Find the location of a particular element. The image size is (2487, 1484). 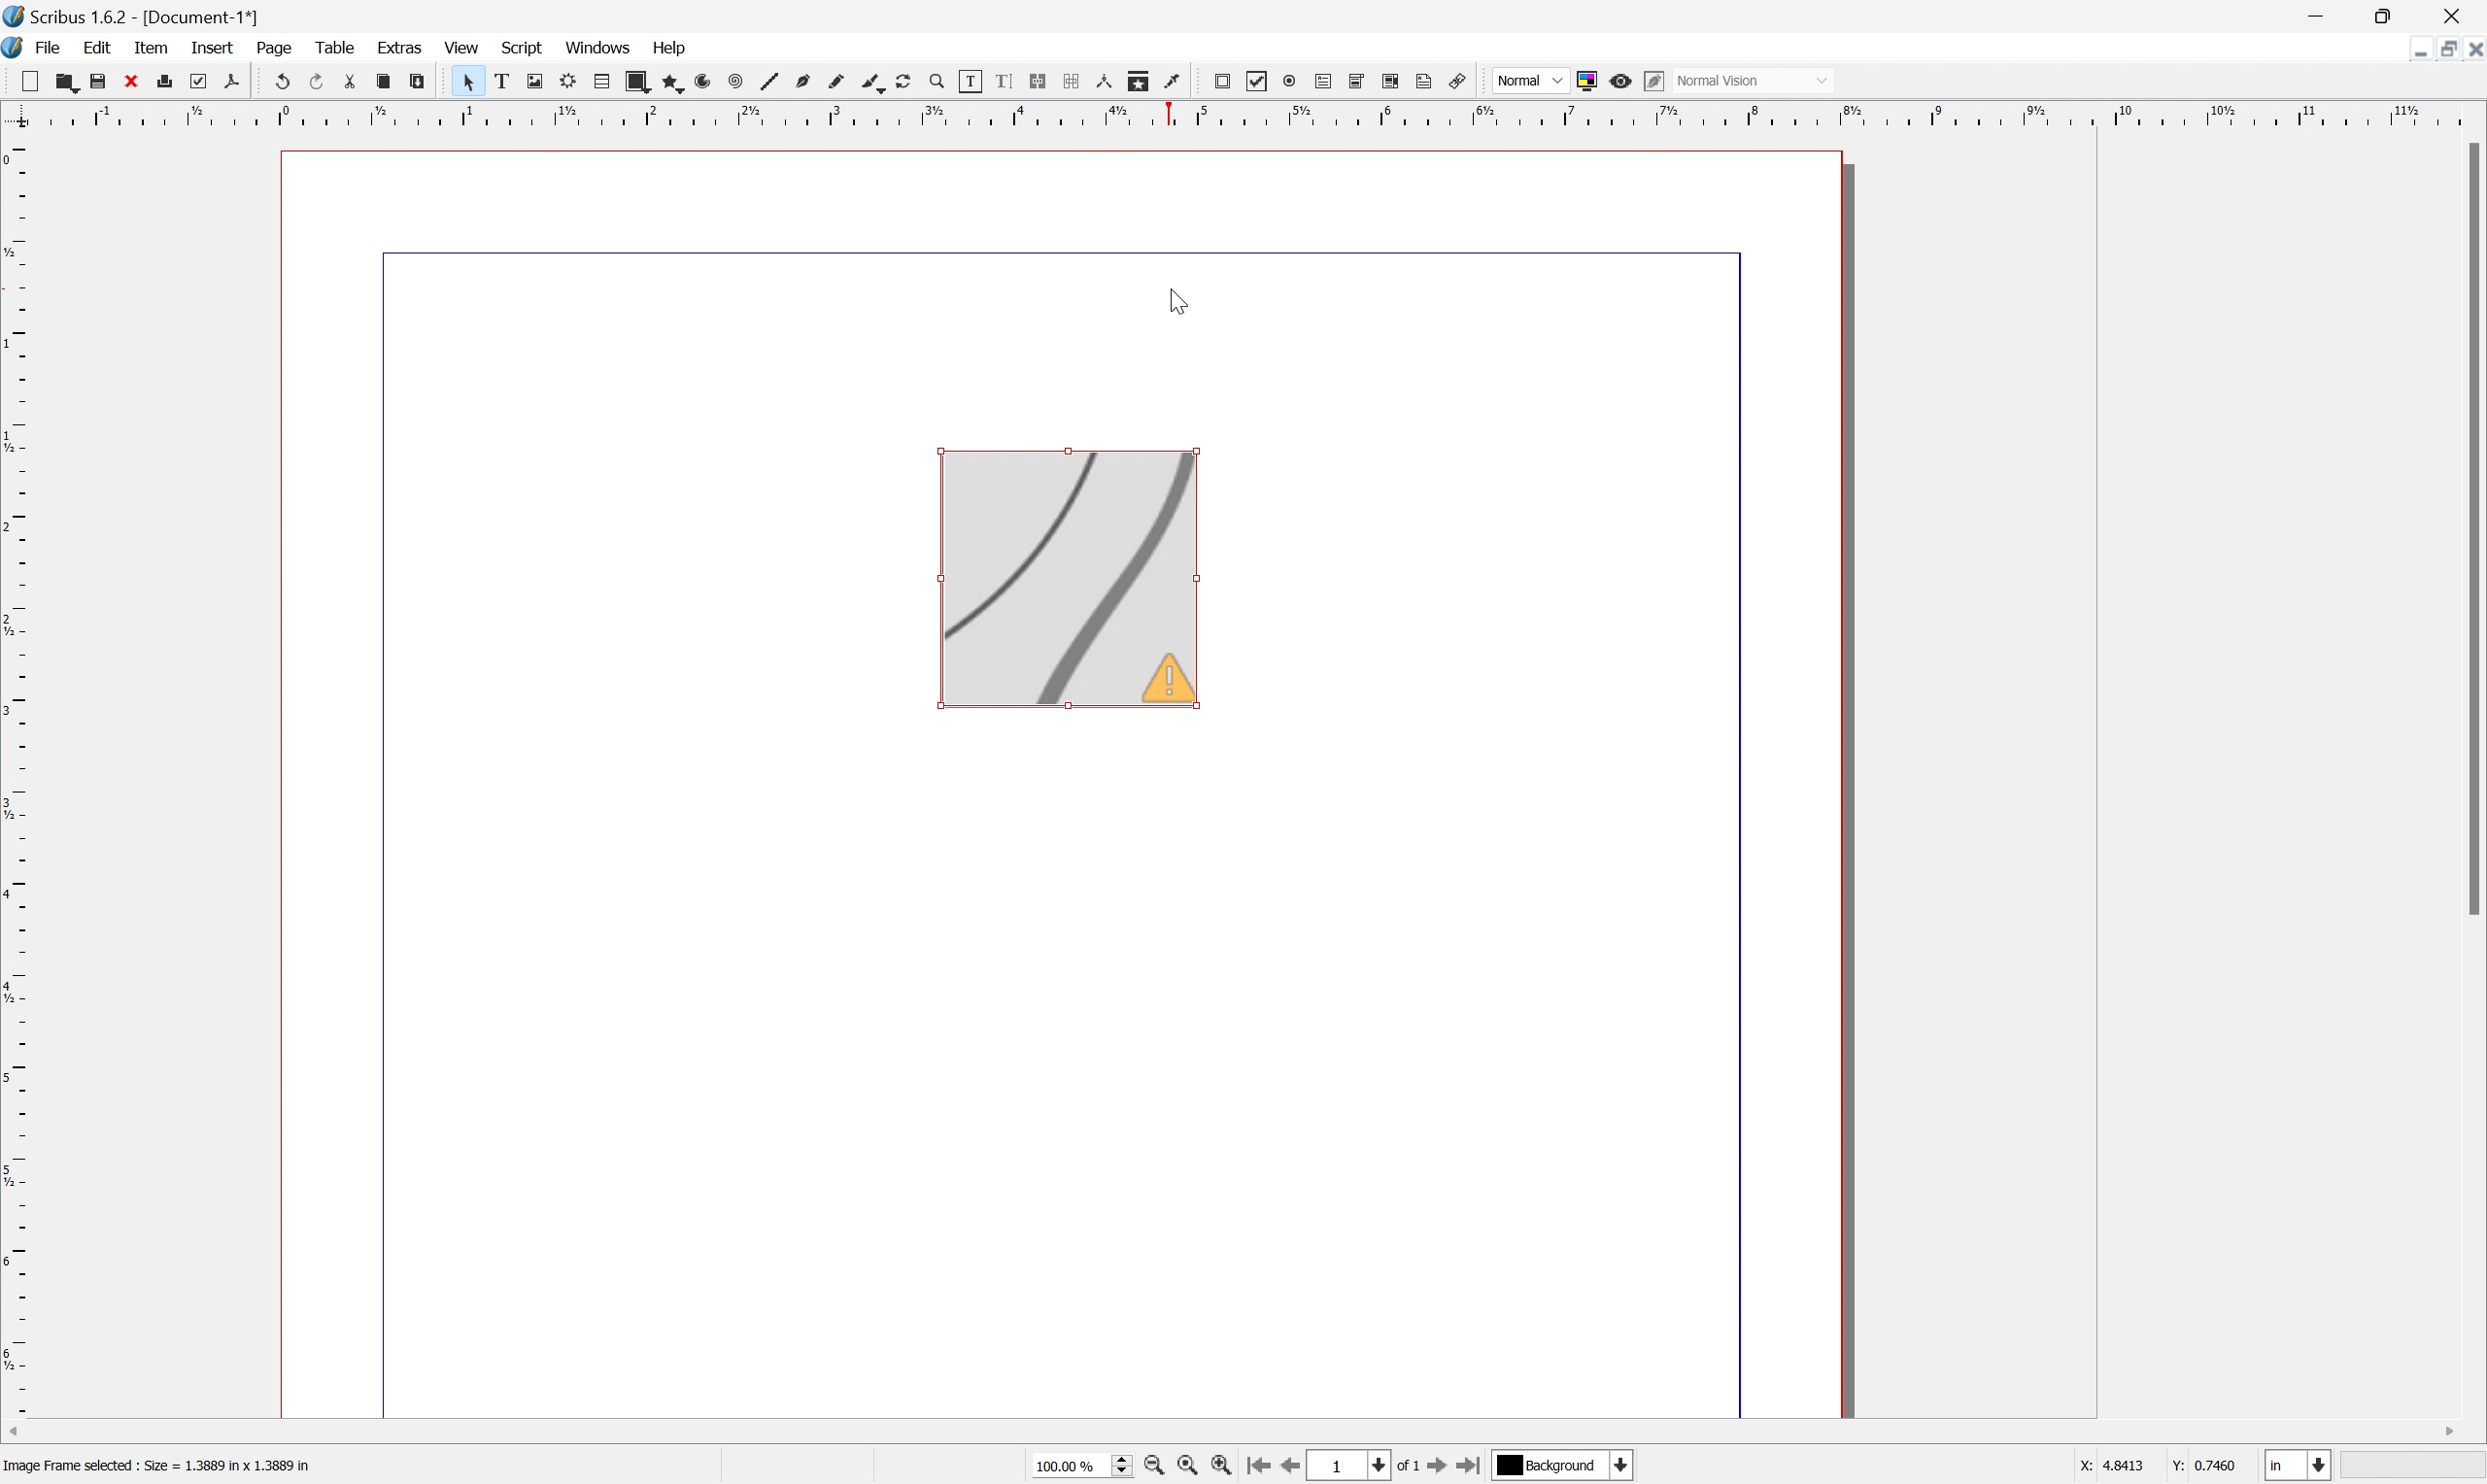

Polygon is located at coordinates (674, 84).